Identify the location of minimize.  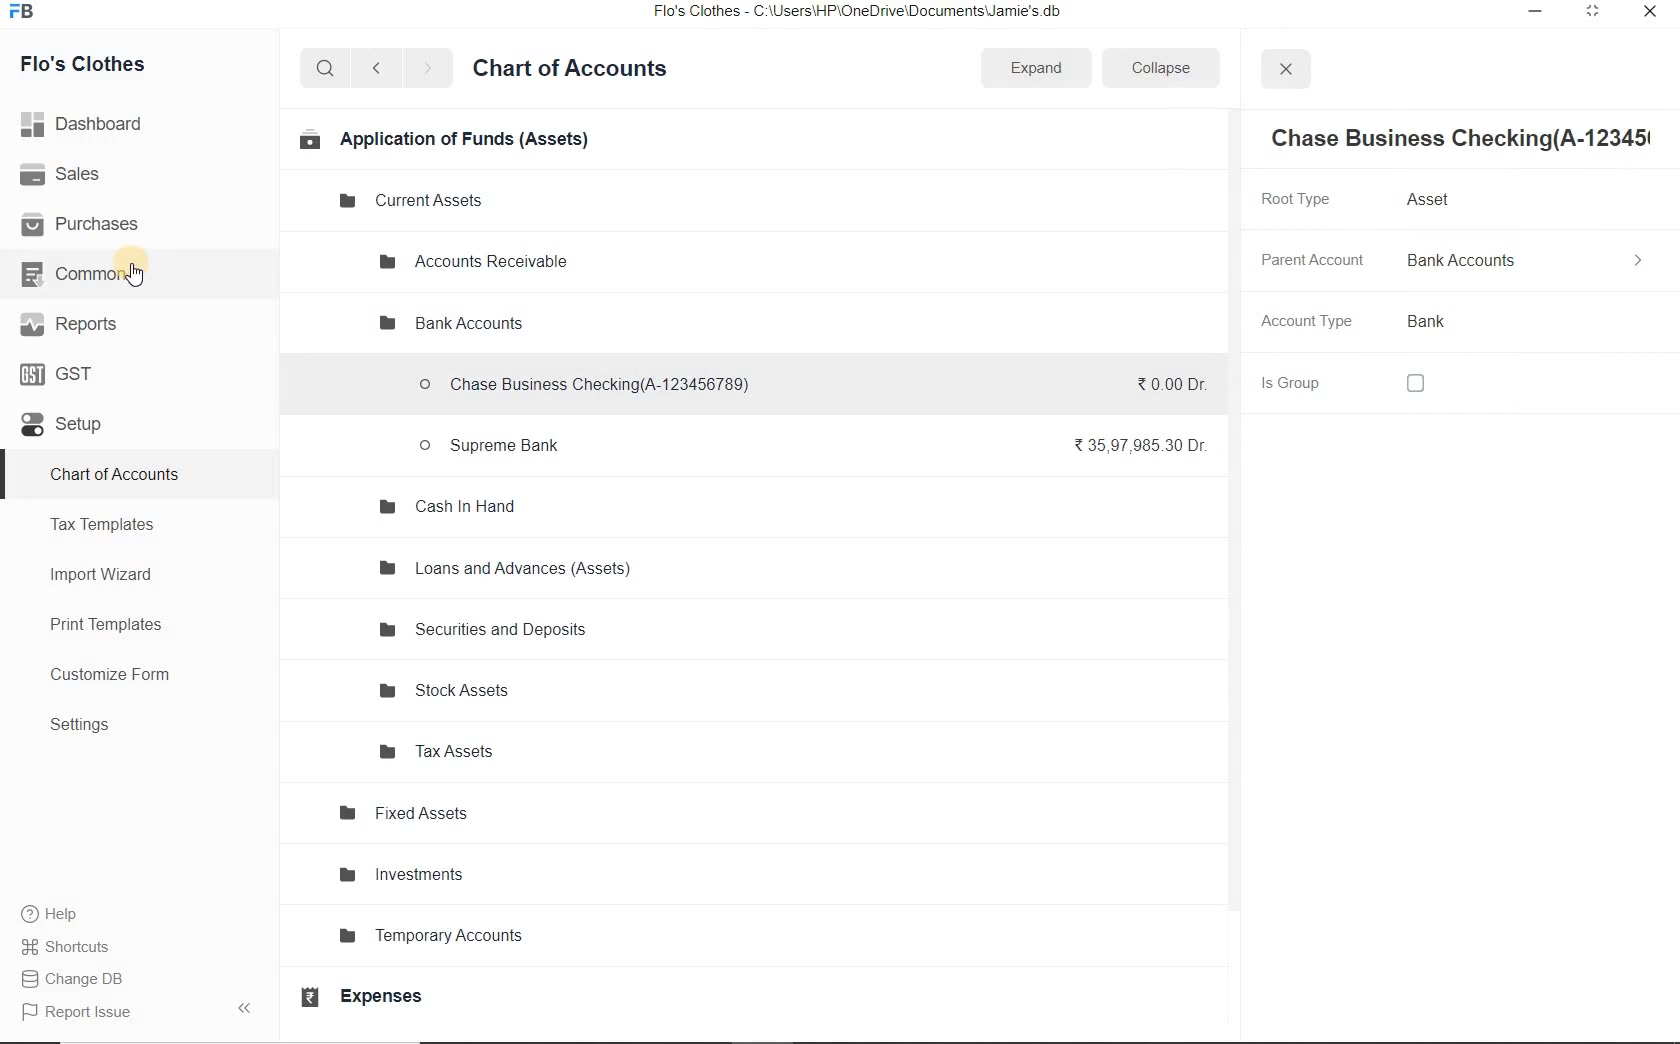
(1533, 10).